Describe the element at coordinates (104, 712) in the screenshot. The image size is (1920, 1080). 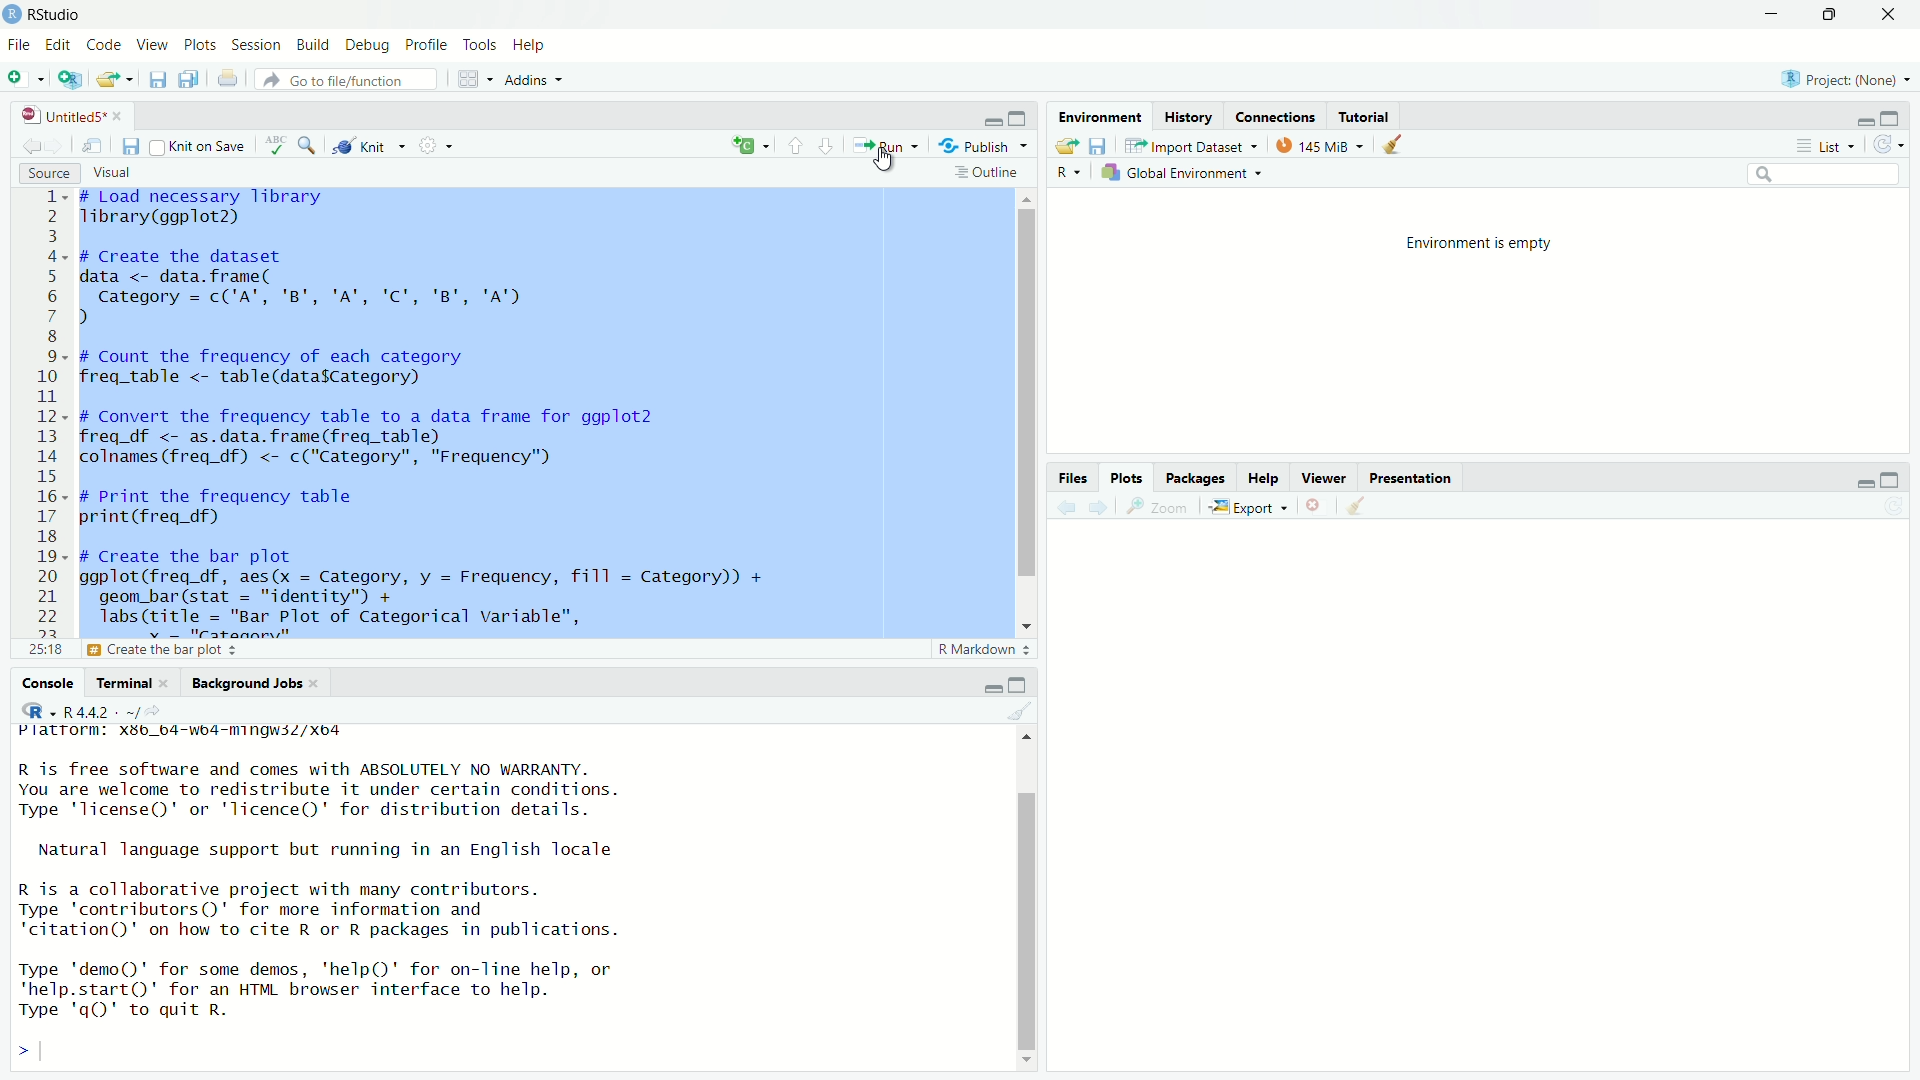
I see `R 4.4.2 . ~/` at that location.